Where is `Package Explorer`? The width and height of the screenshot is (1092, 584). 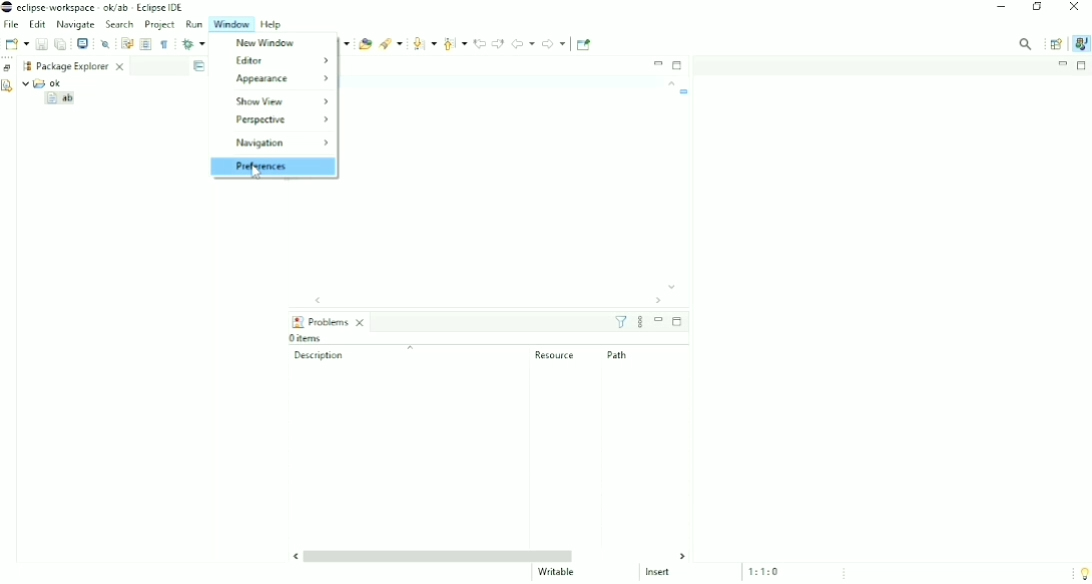 Package Explorer is located at coordinates (82, 65).